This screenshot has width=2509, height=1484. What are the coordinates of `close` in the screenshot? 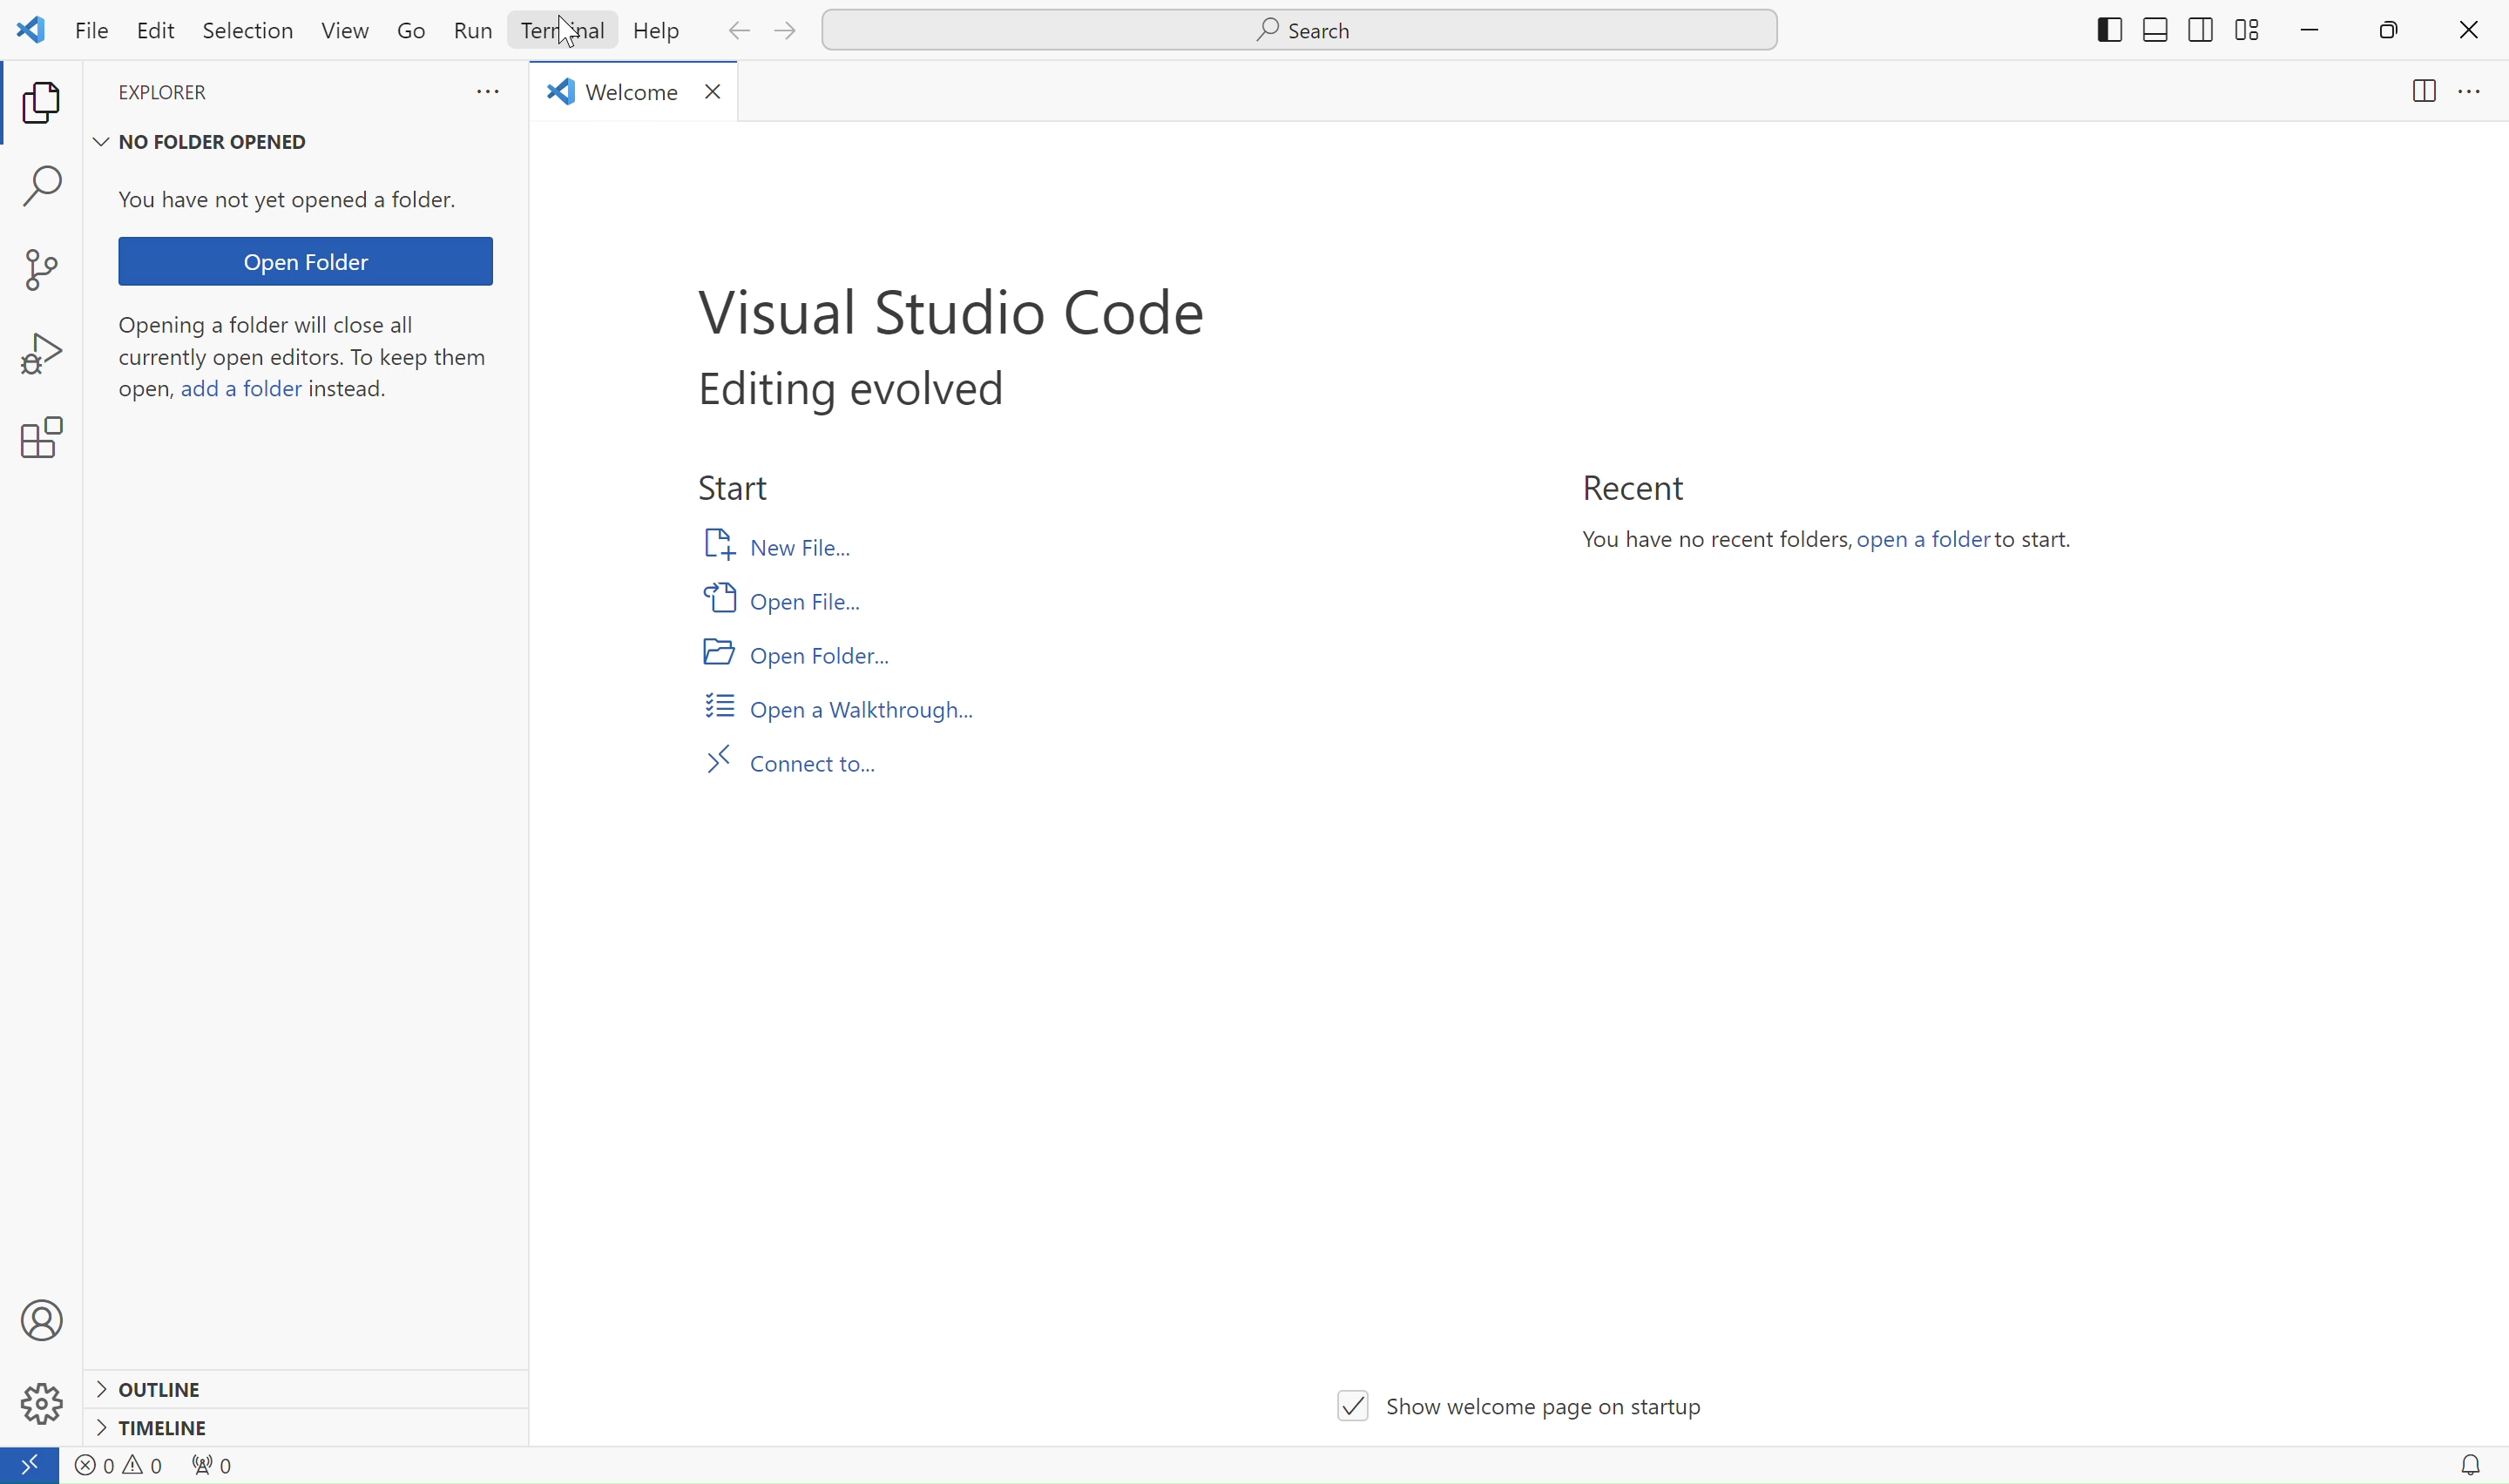 It's located at (2467, 24).